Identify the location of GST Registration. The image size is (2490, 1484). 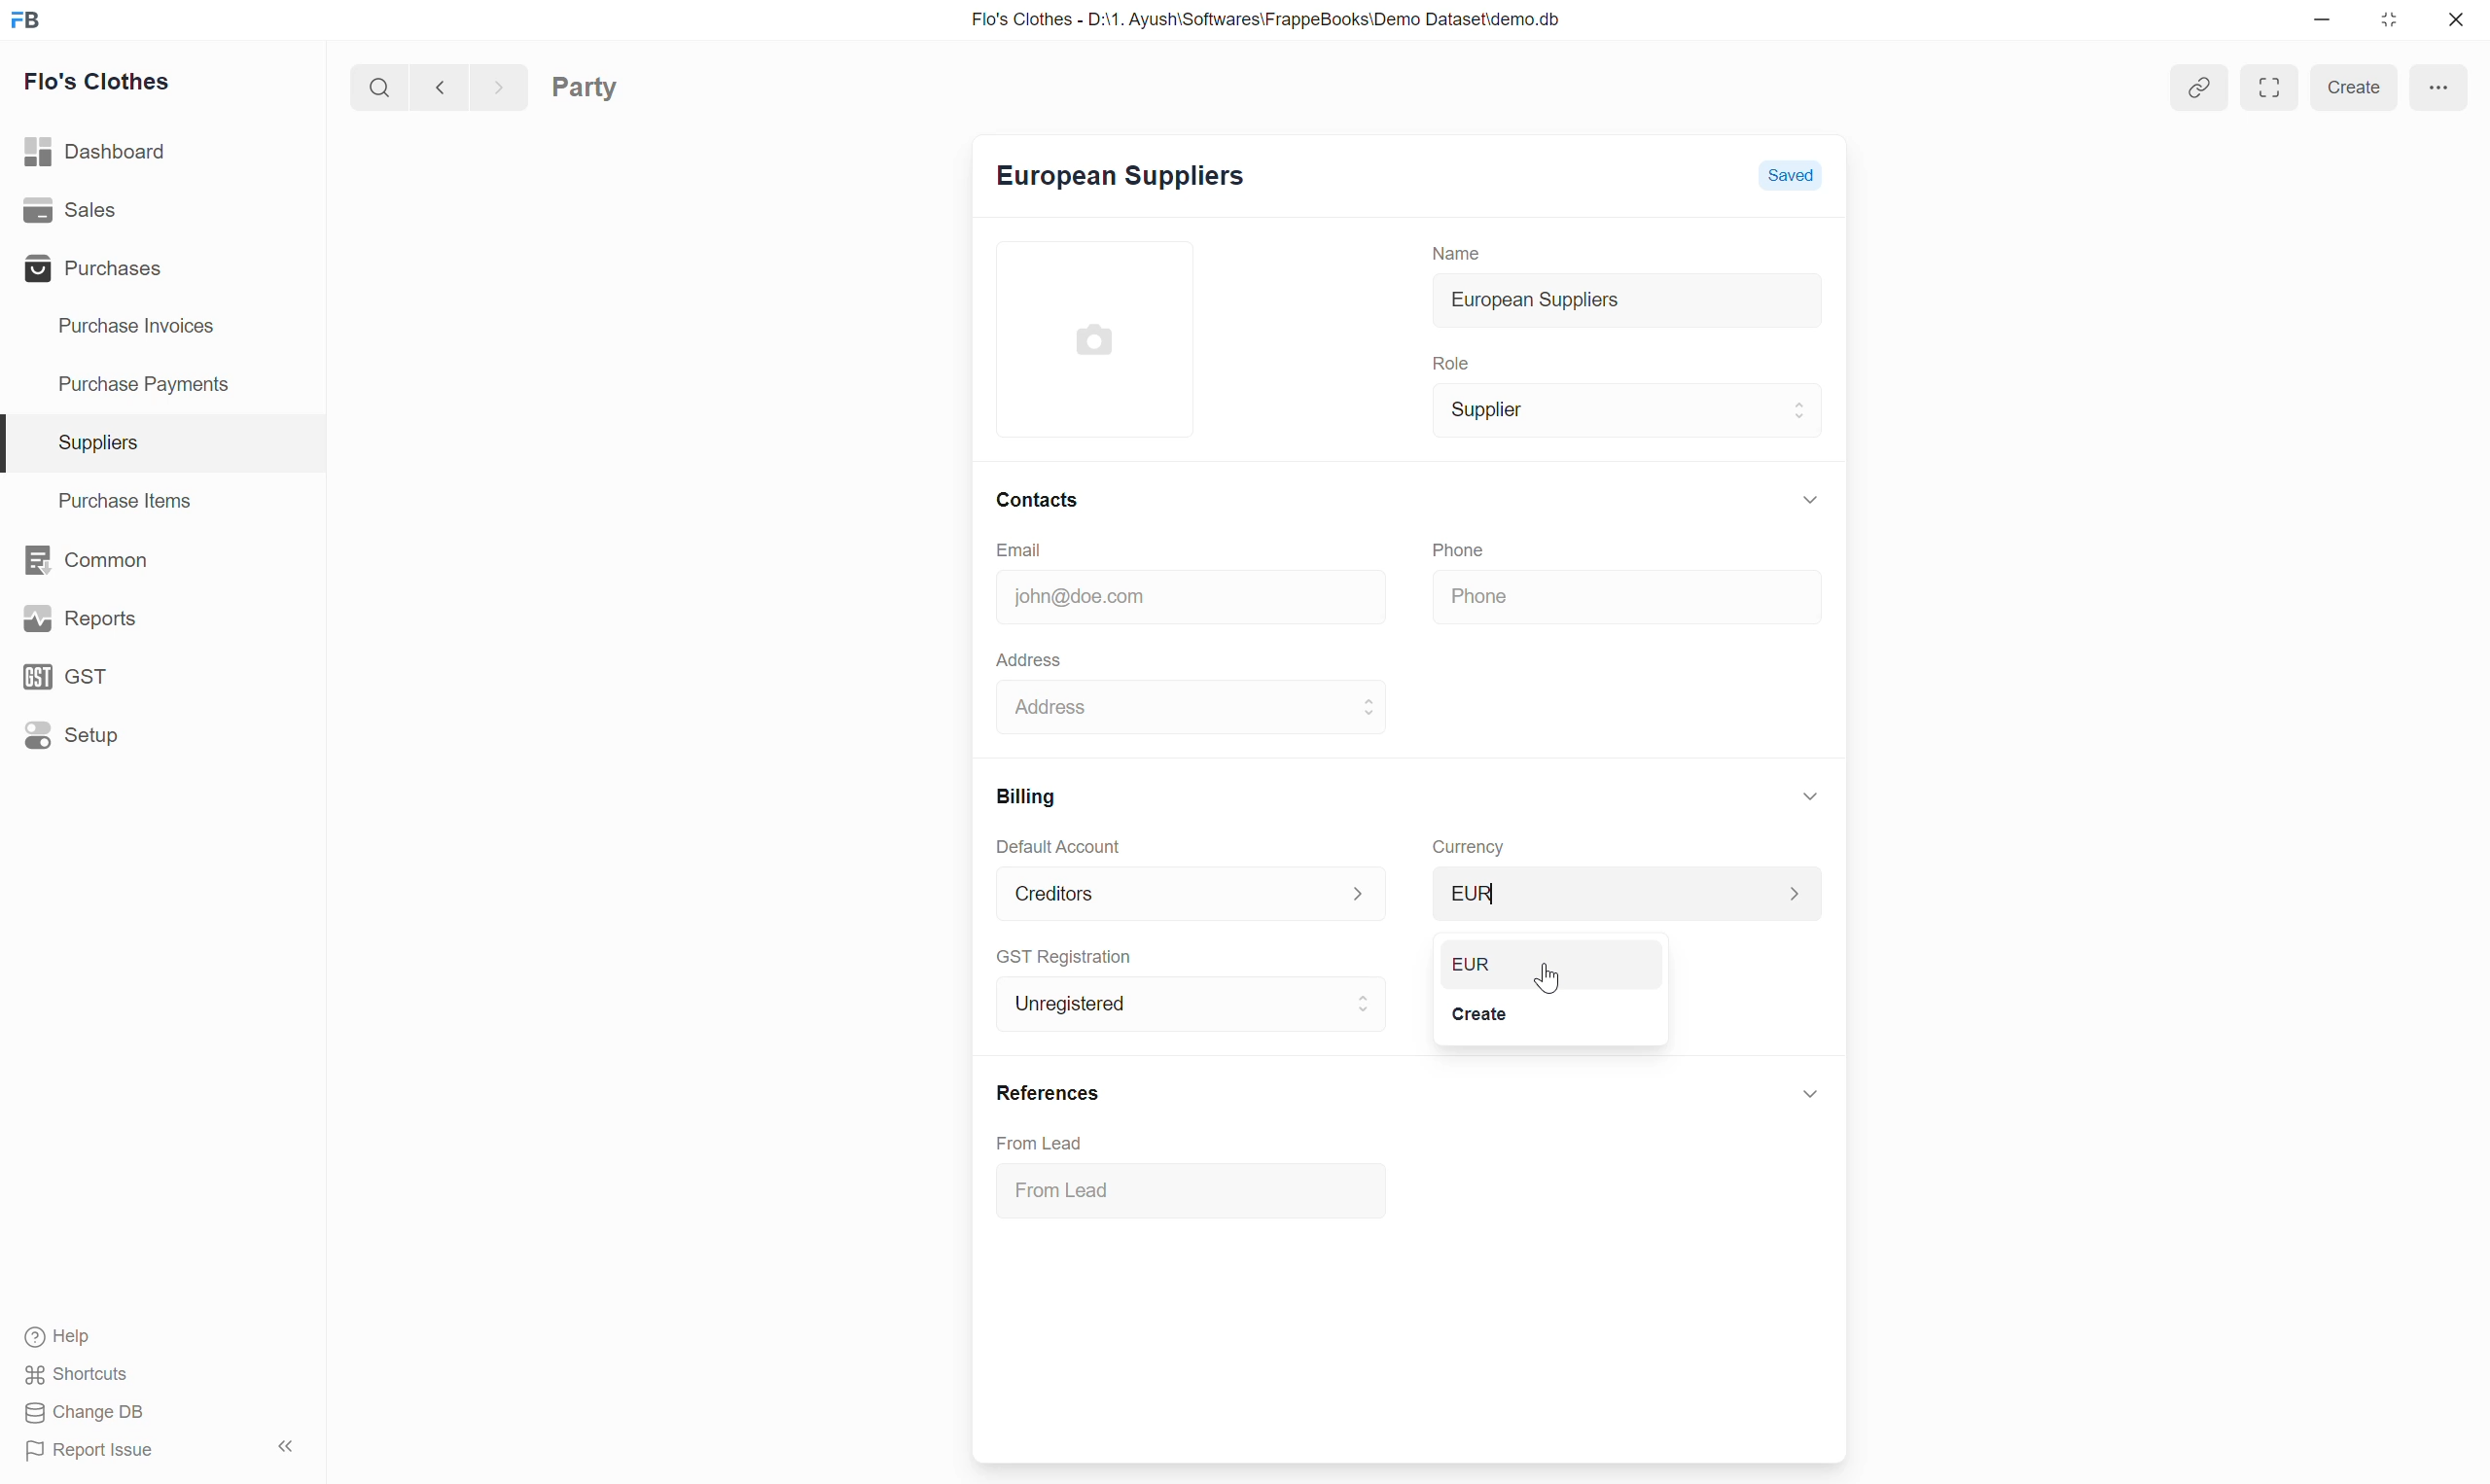
(1076, 955).